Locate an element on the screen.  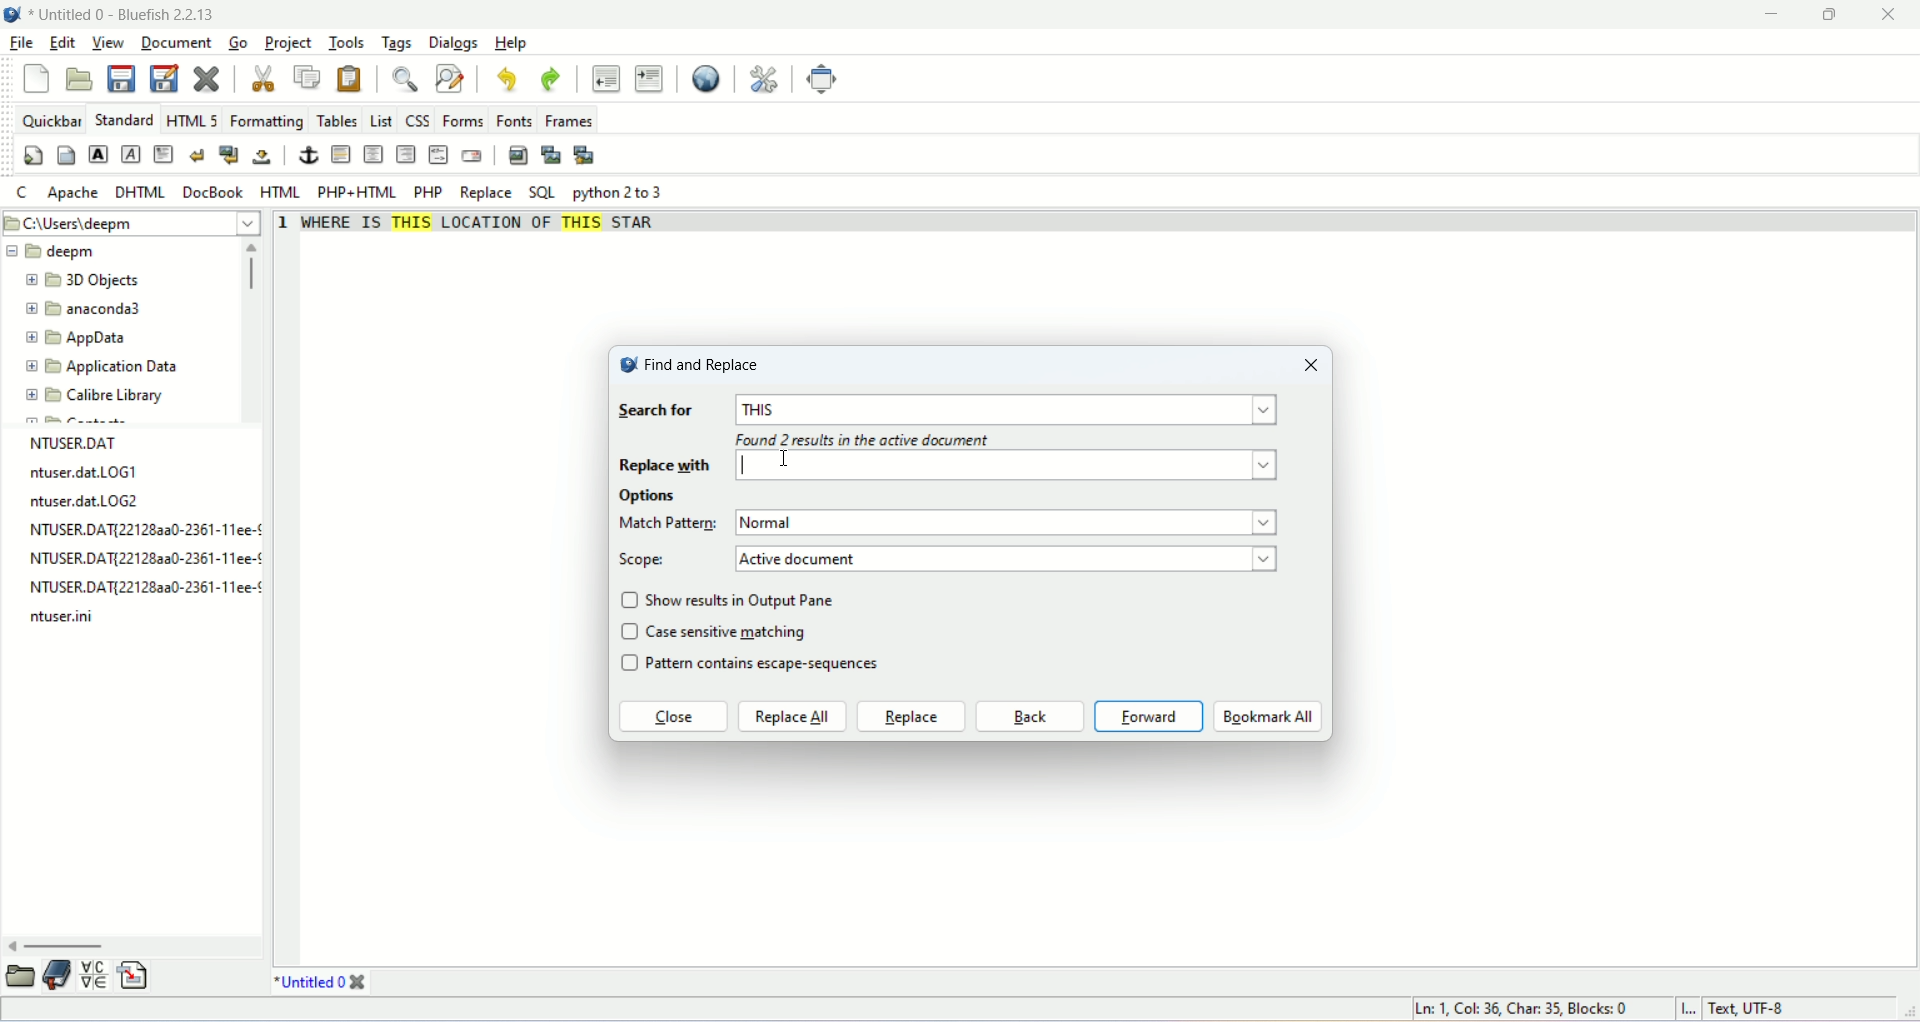
close is located at coordinates (1308, 364).